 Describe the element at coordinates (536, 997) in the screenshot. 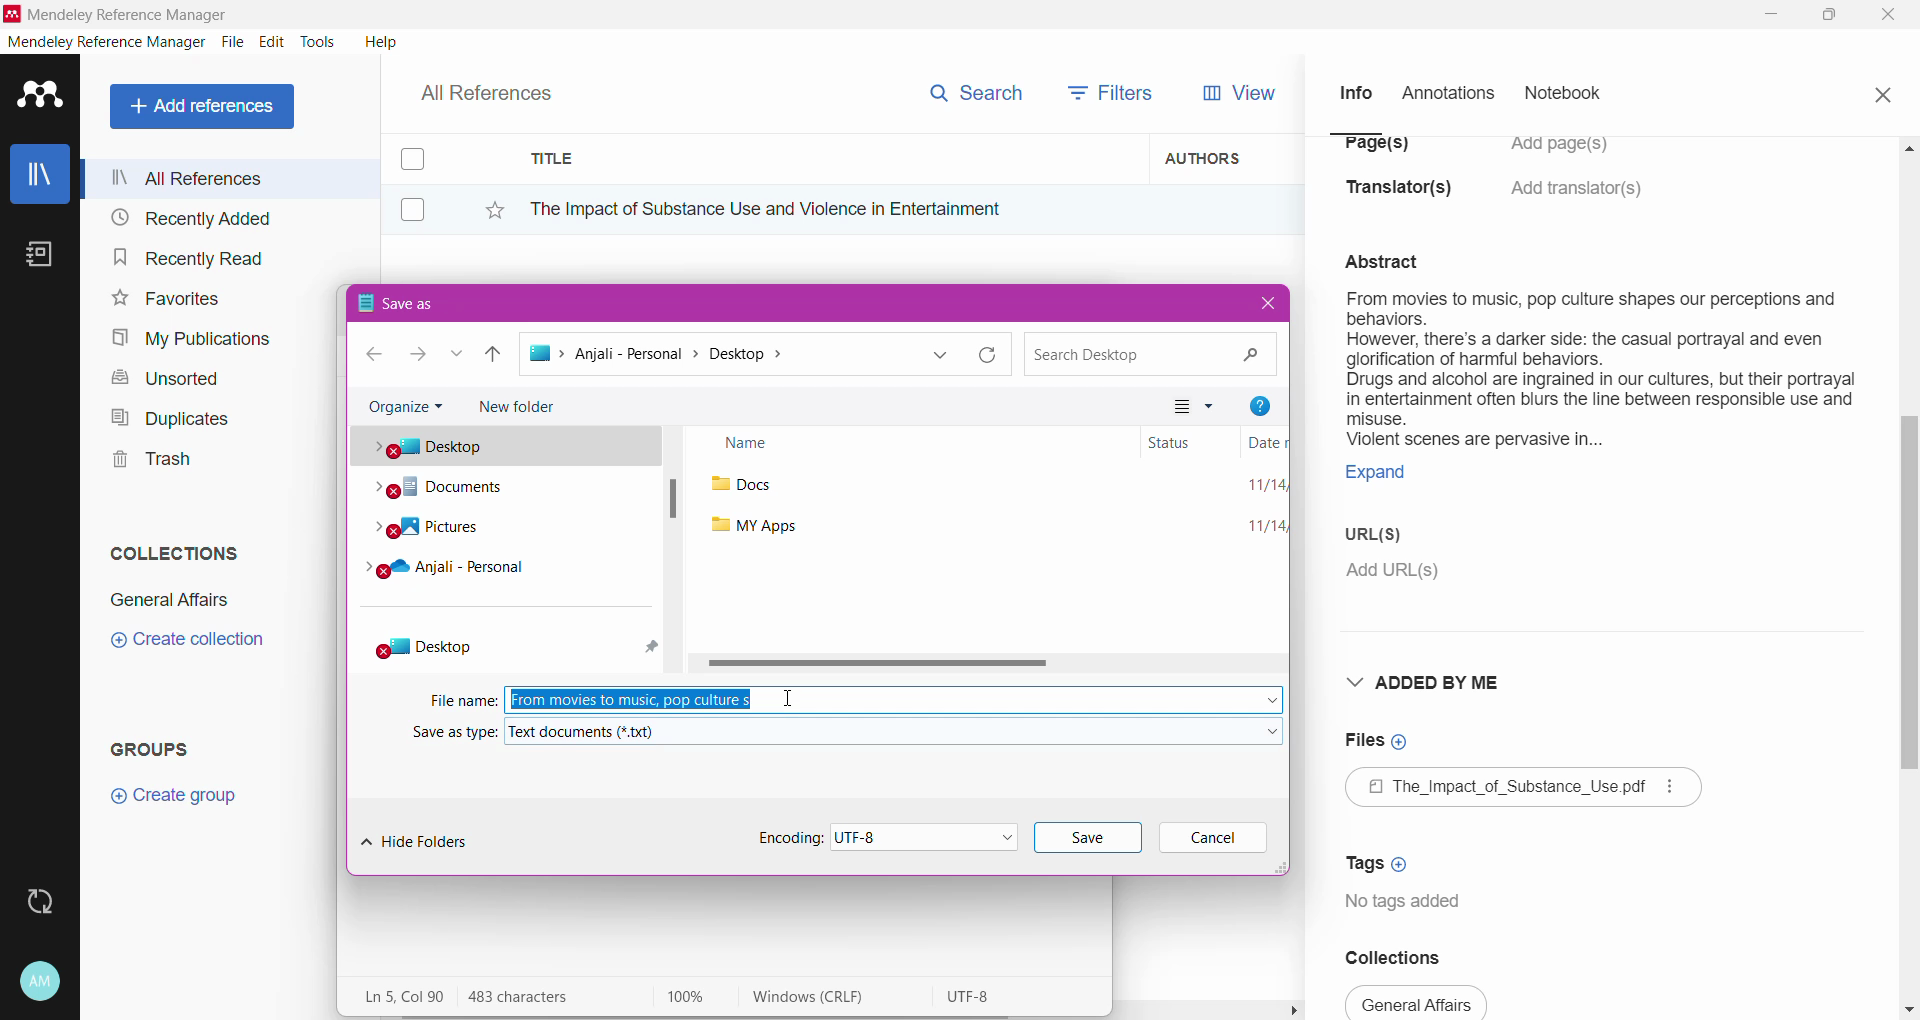

I see `Number of Characters in the pasted text` at that location.